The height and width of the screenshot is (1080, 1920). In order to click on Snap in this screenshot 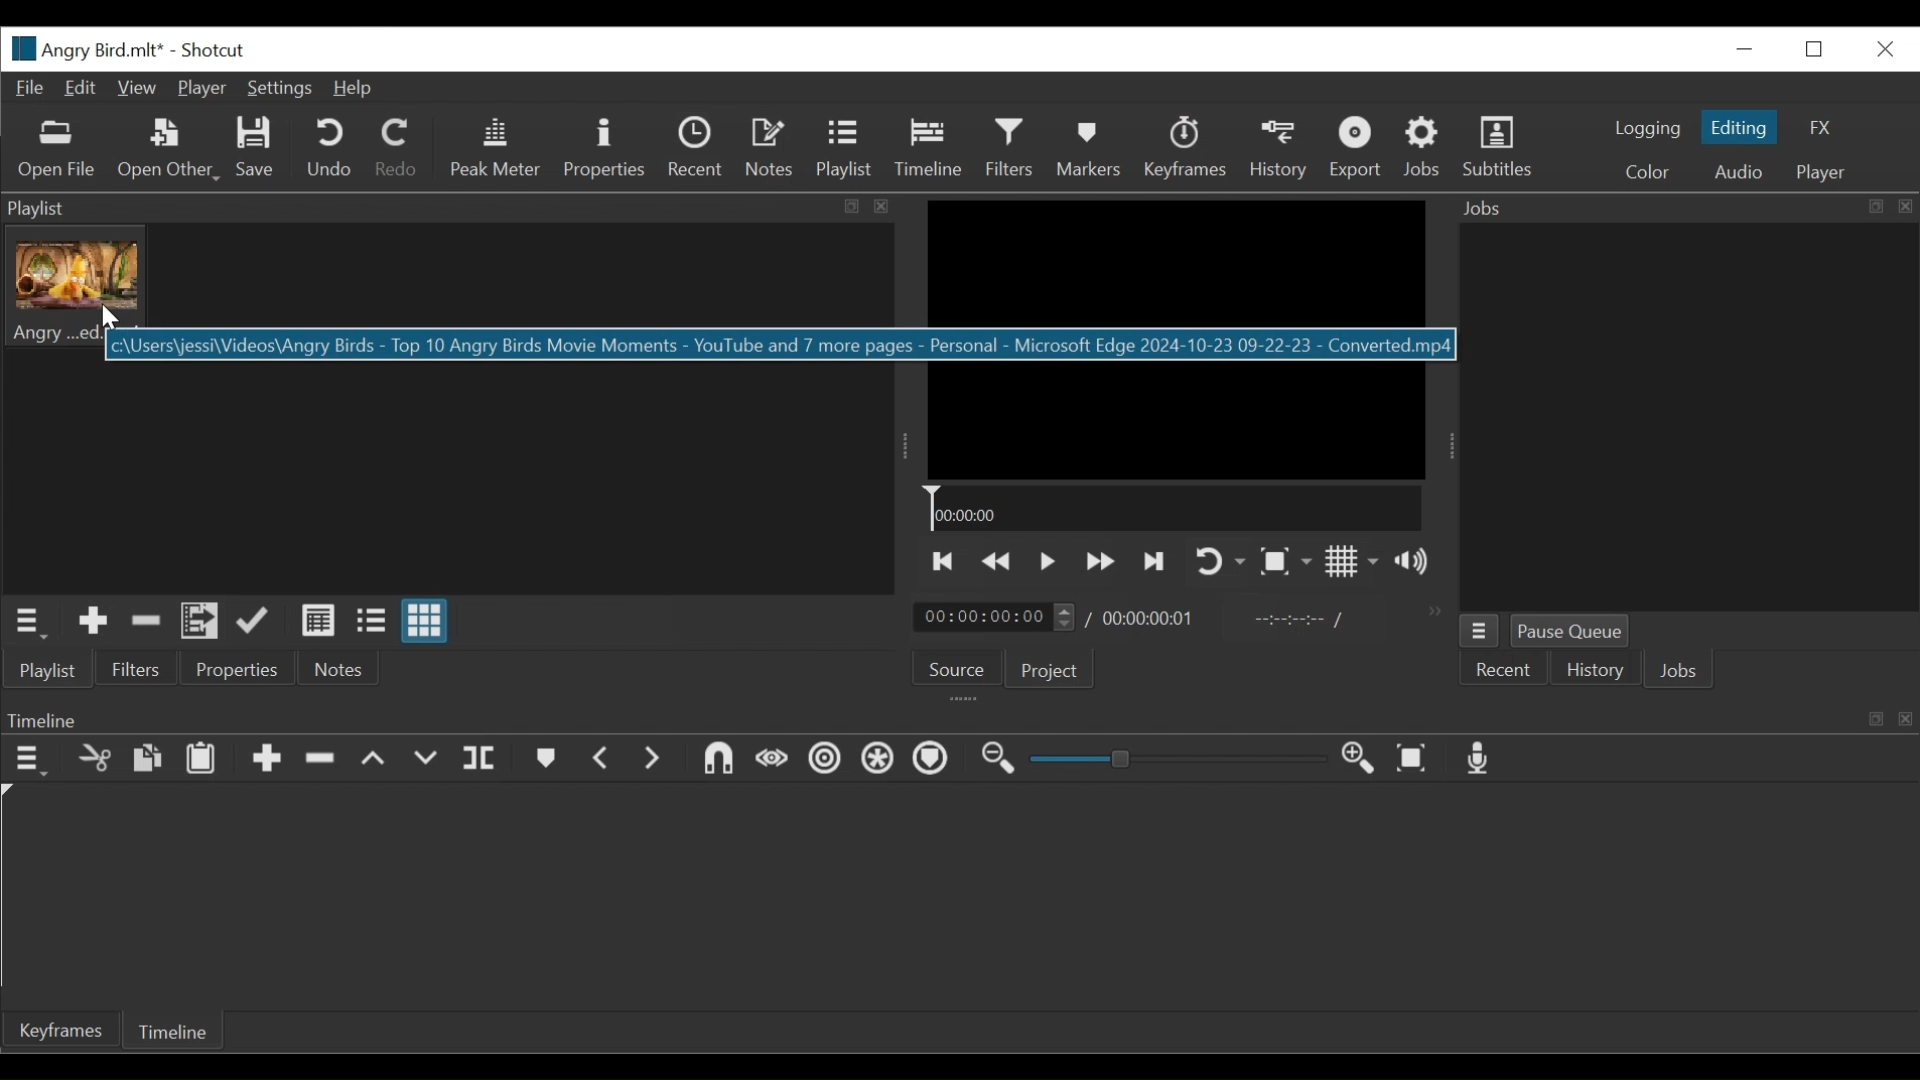, I will do `click(875, 760)`.